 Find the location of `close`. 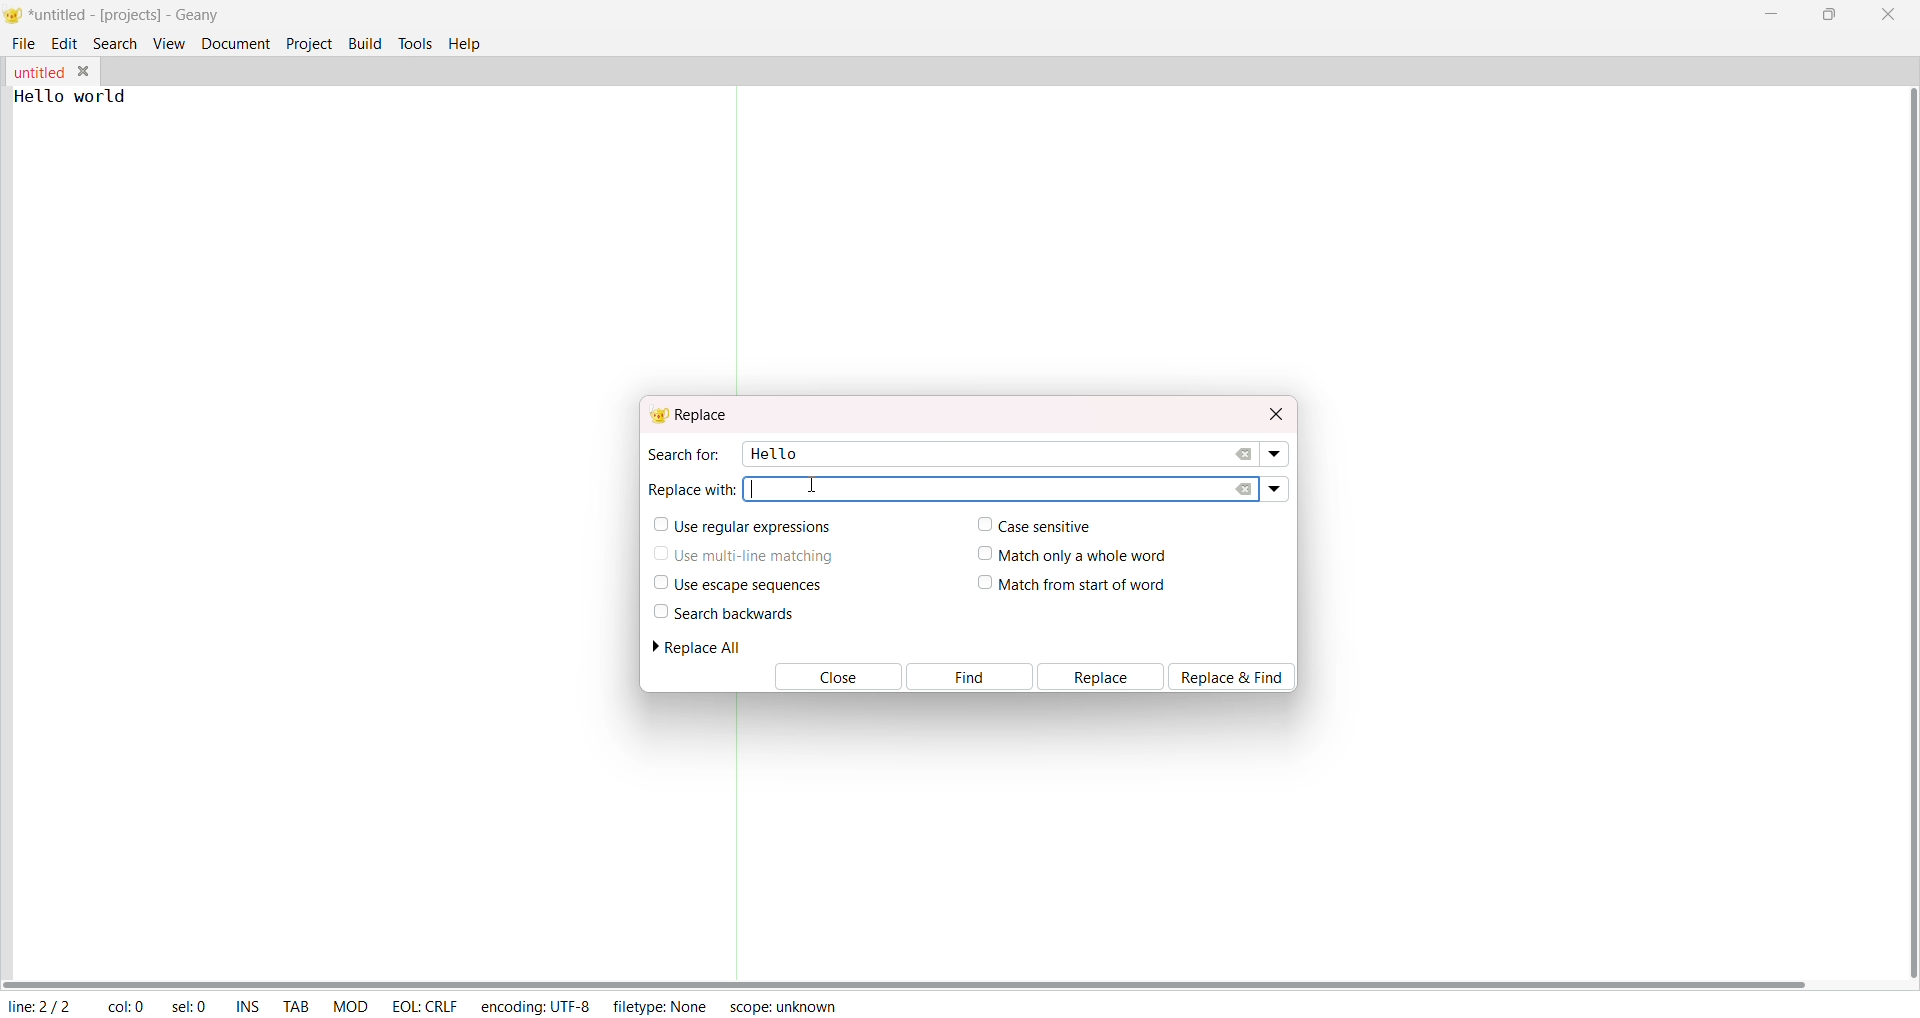

close is located at coordinates (1888, 14).